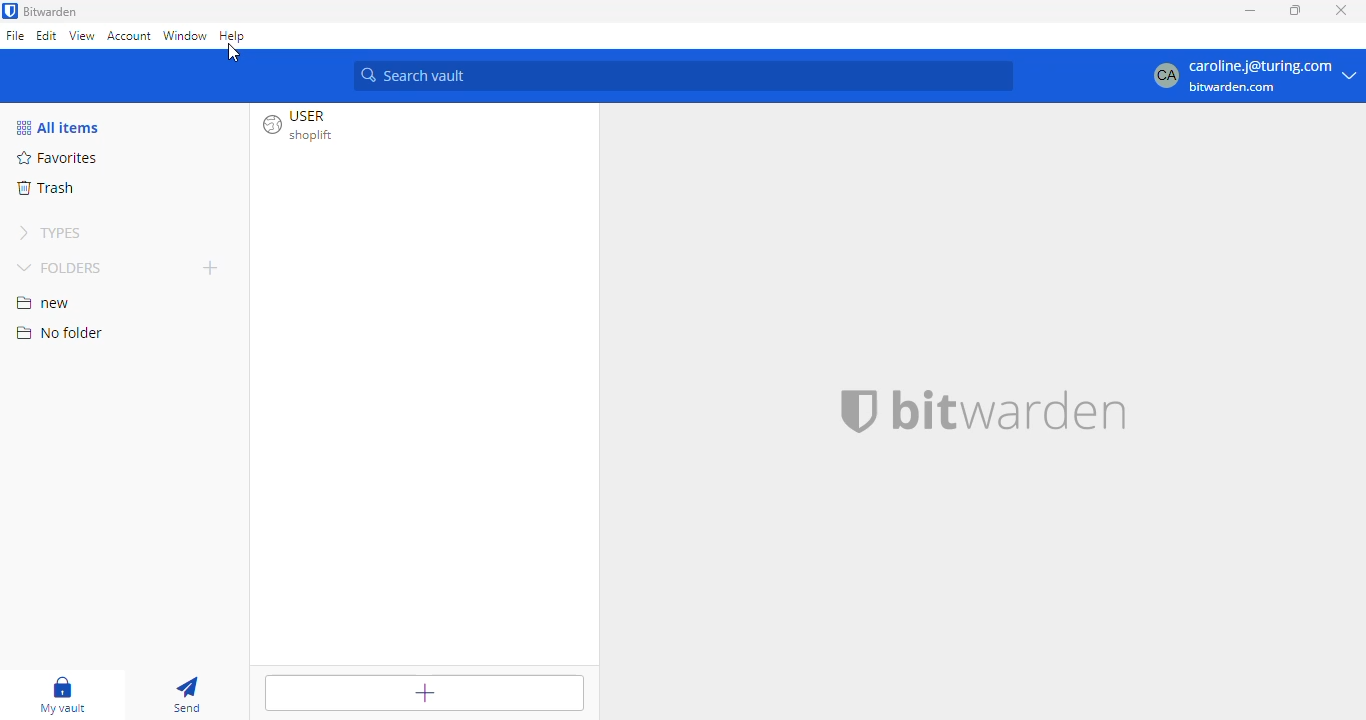 This screenshot has height=720, width=1366. I want to click on logo, so click(10, 11).